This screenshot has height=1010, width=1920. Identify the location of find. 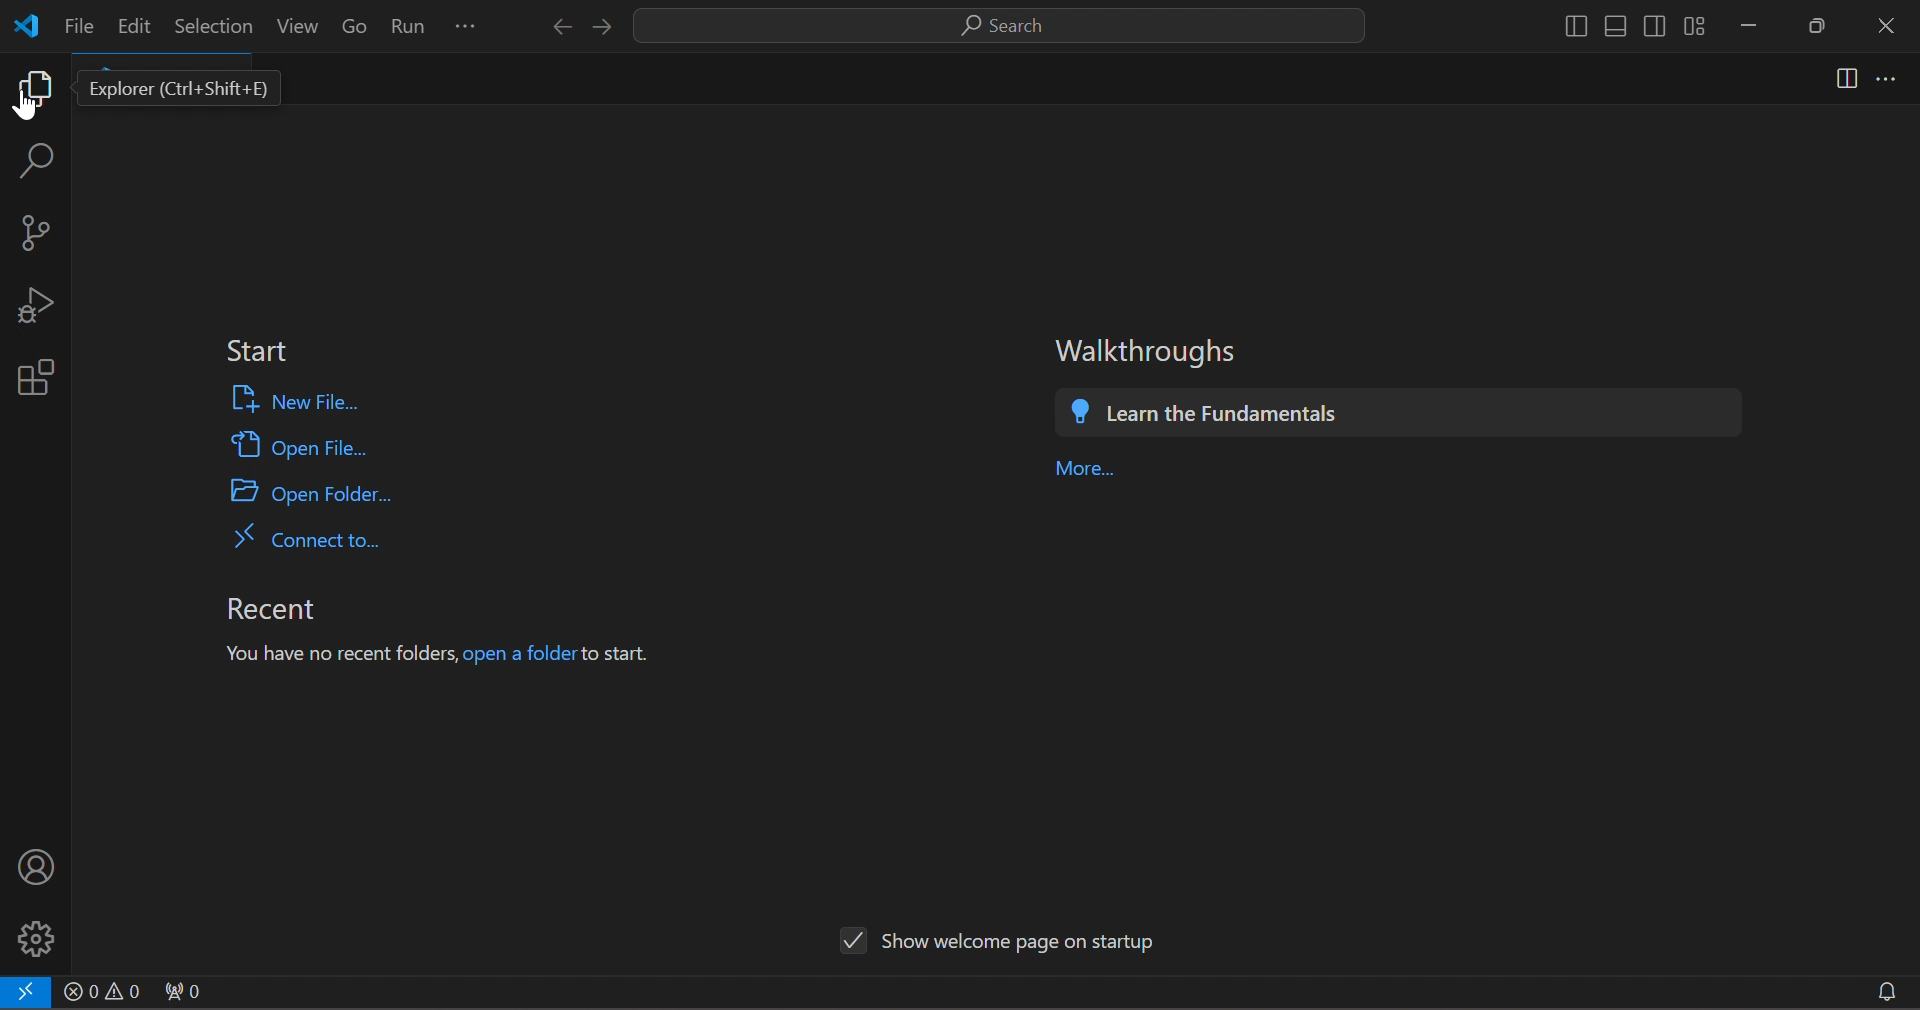
(42, 157).